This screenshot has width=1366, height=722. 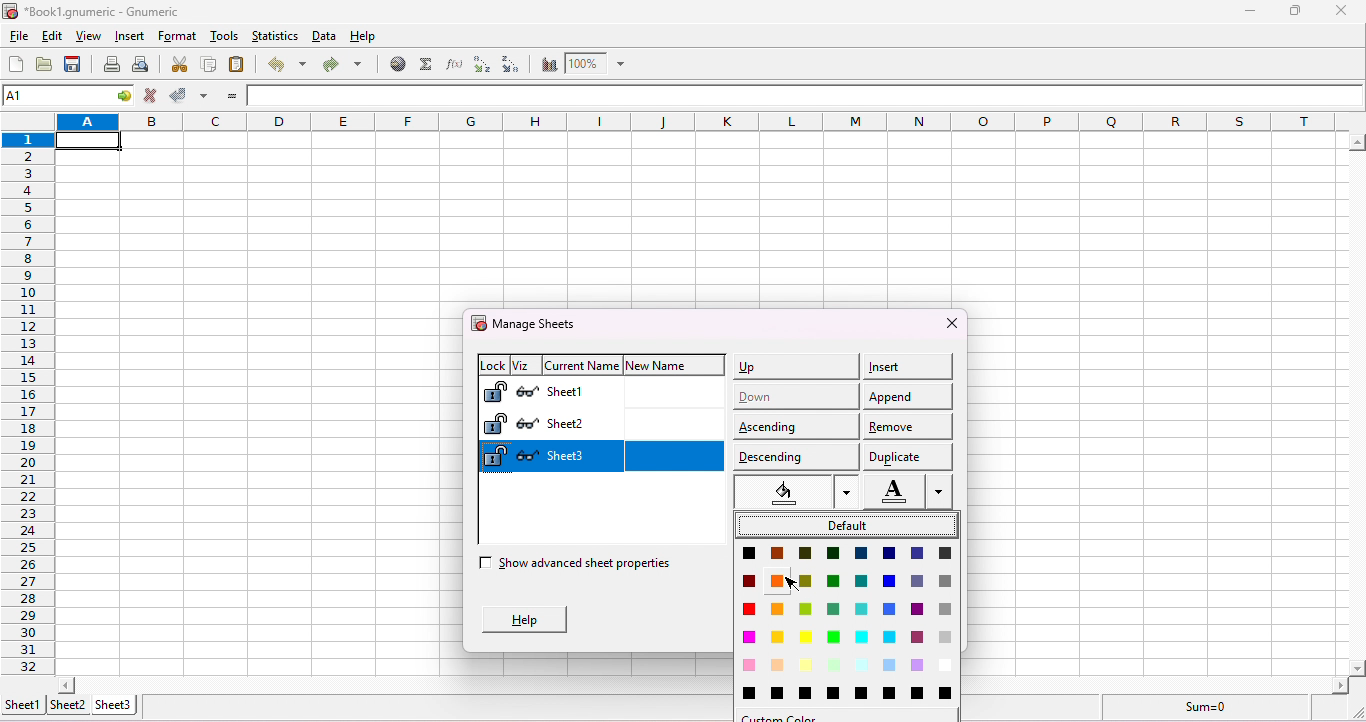 I want to click on Color palette, so click(x=847, y=621).